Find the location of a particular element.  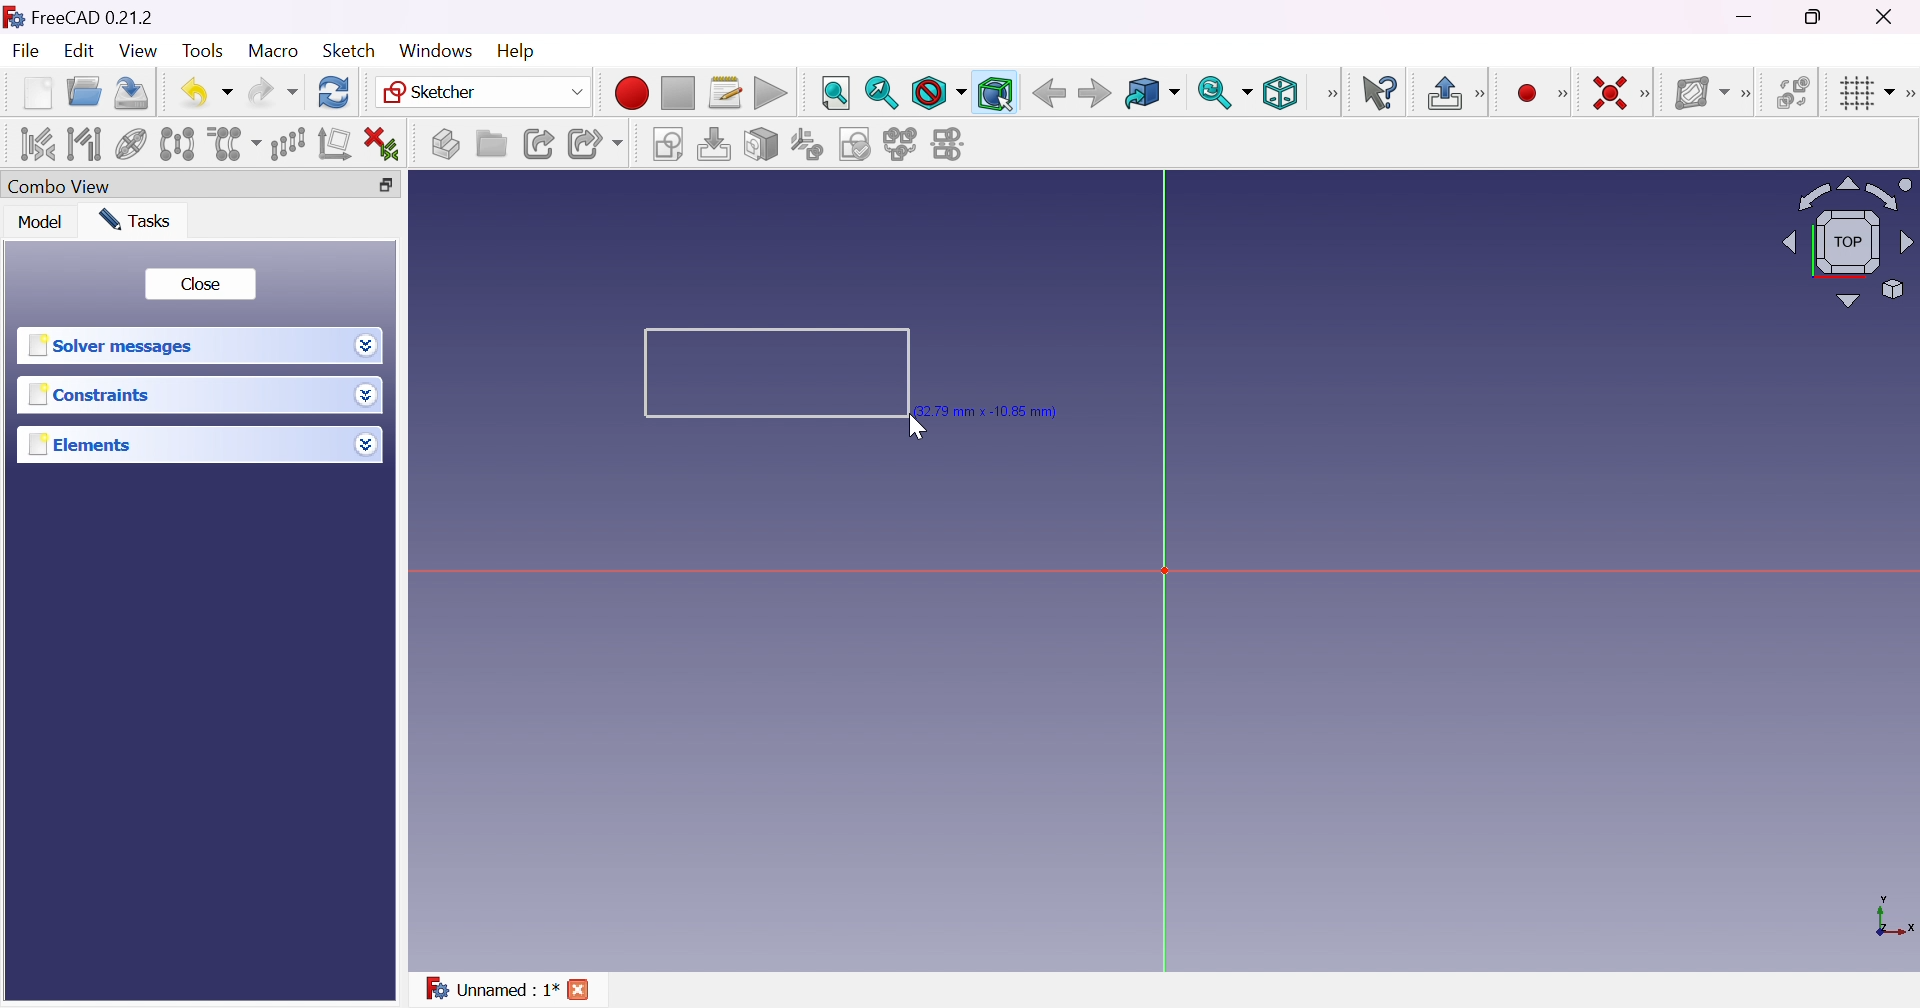

Sketch is located at coordinates (350, 51).